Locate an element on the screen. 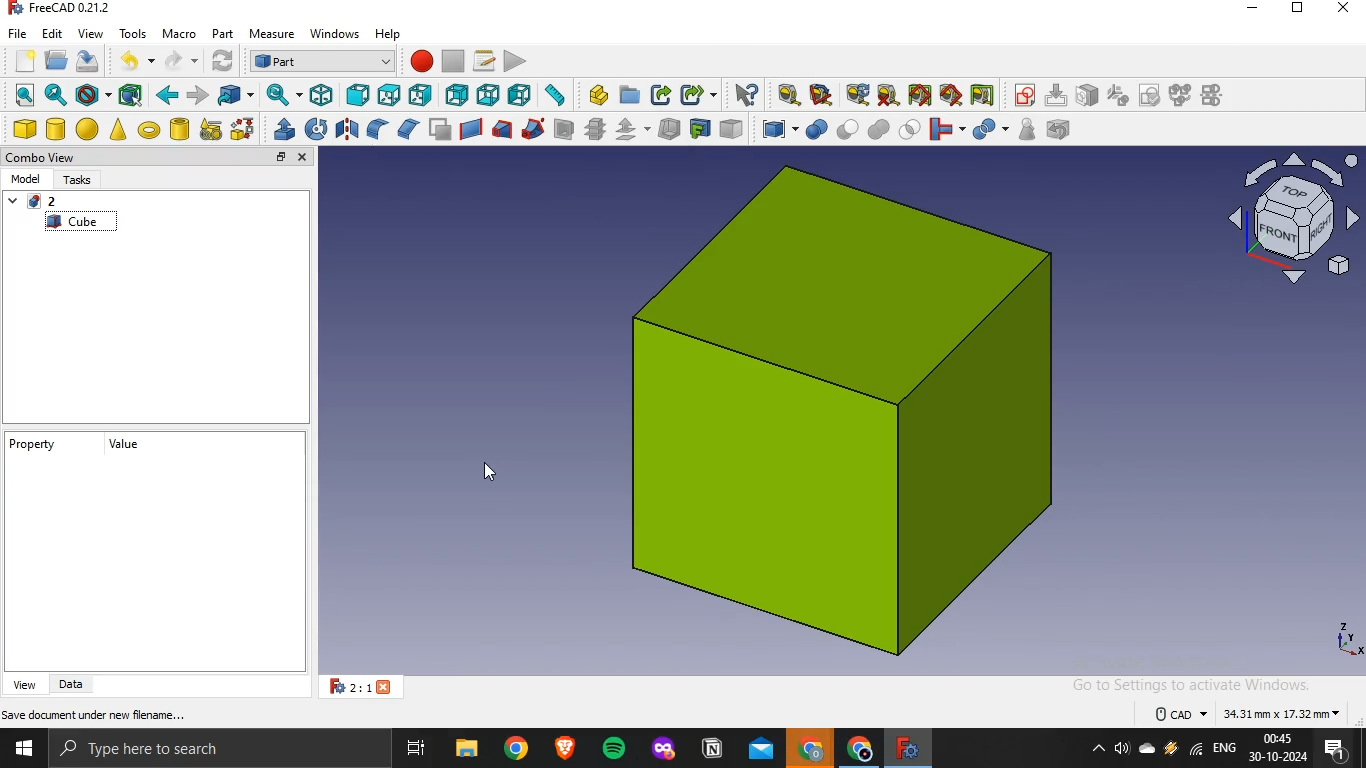  fit selection is located at coordinates (53, 93).